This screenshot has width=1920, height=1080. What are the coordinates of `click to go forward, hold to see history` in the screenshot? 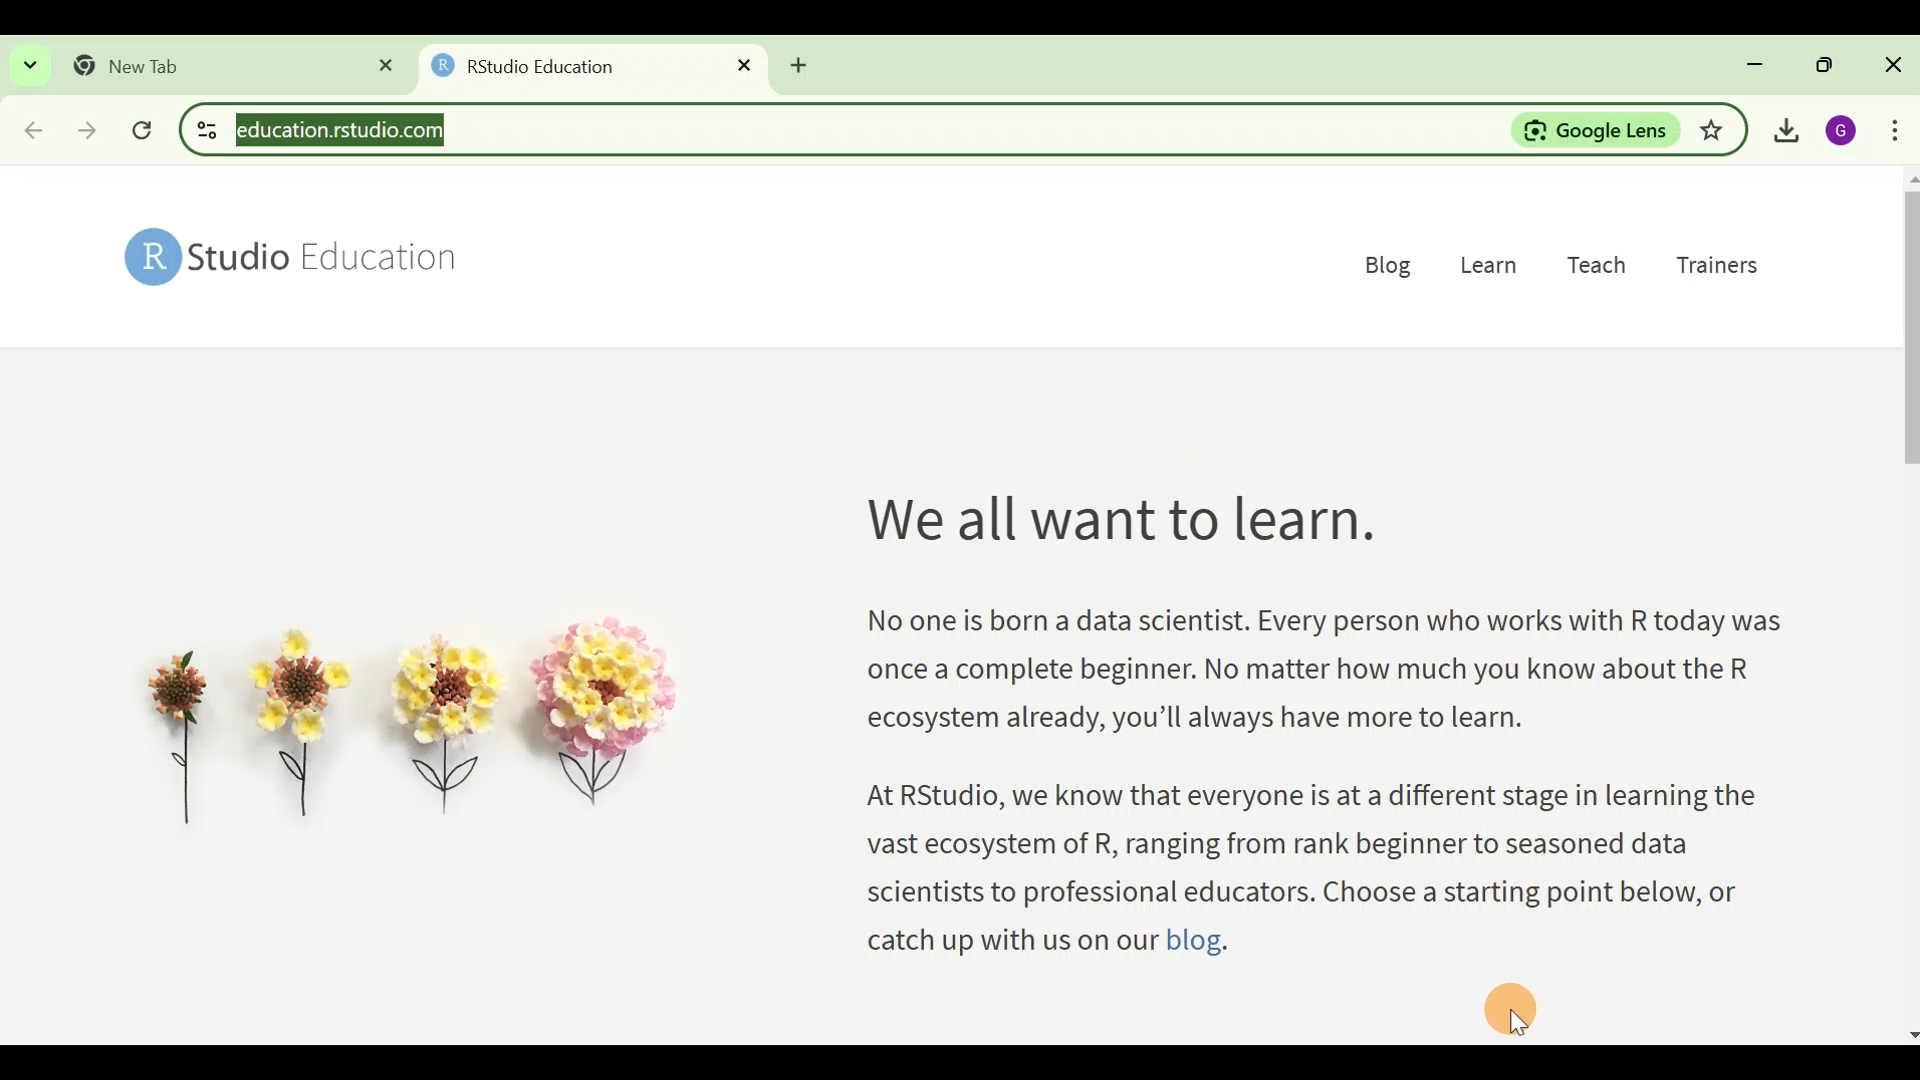 It's located at (91, 127).